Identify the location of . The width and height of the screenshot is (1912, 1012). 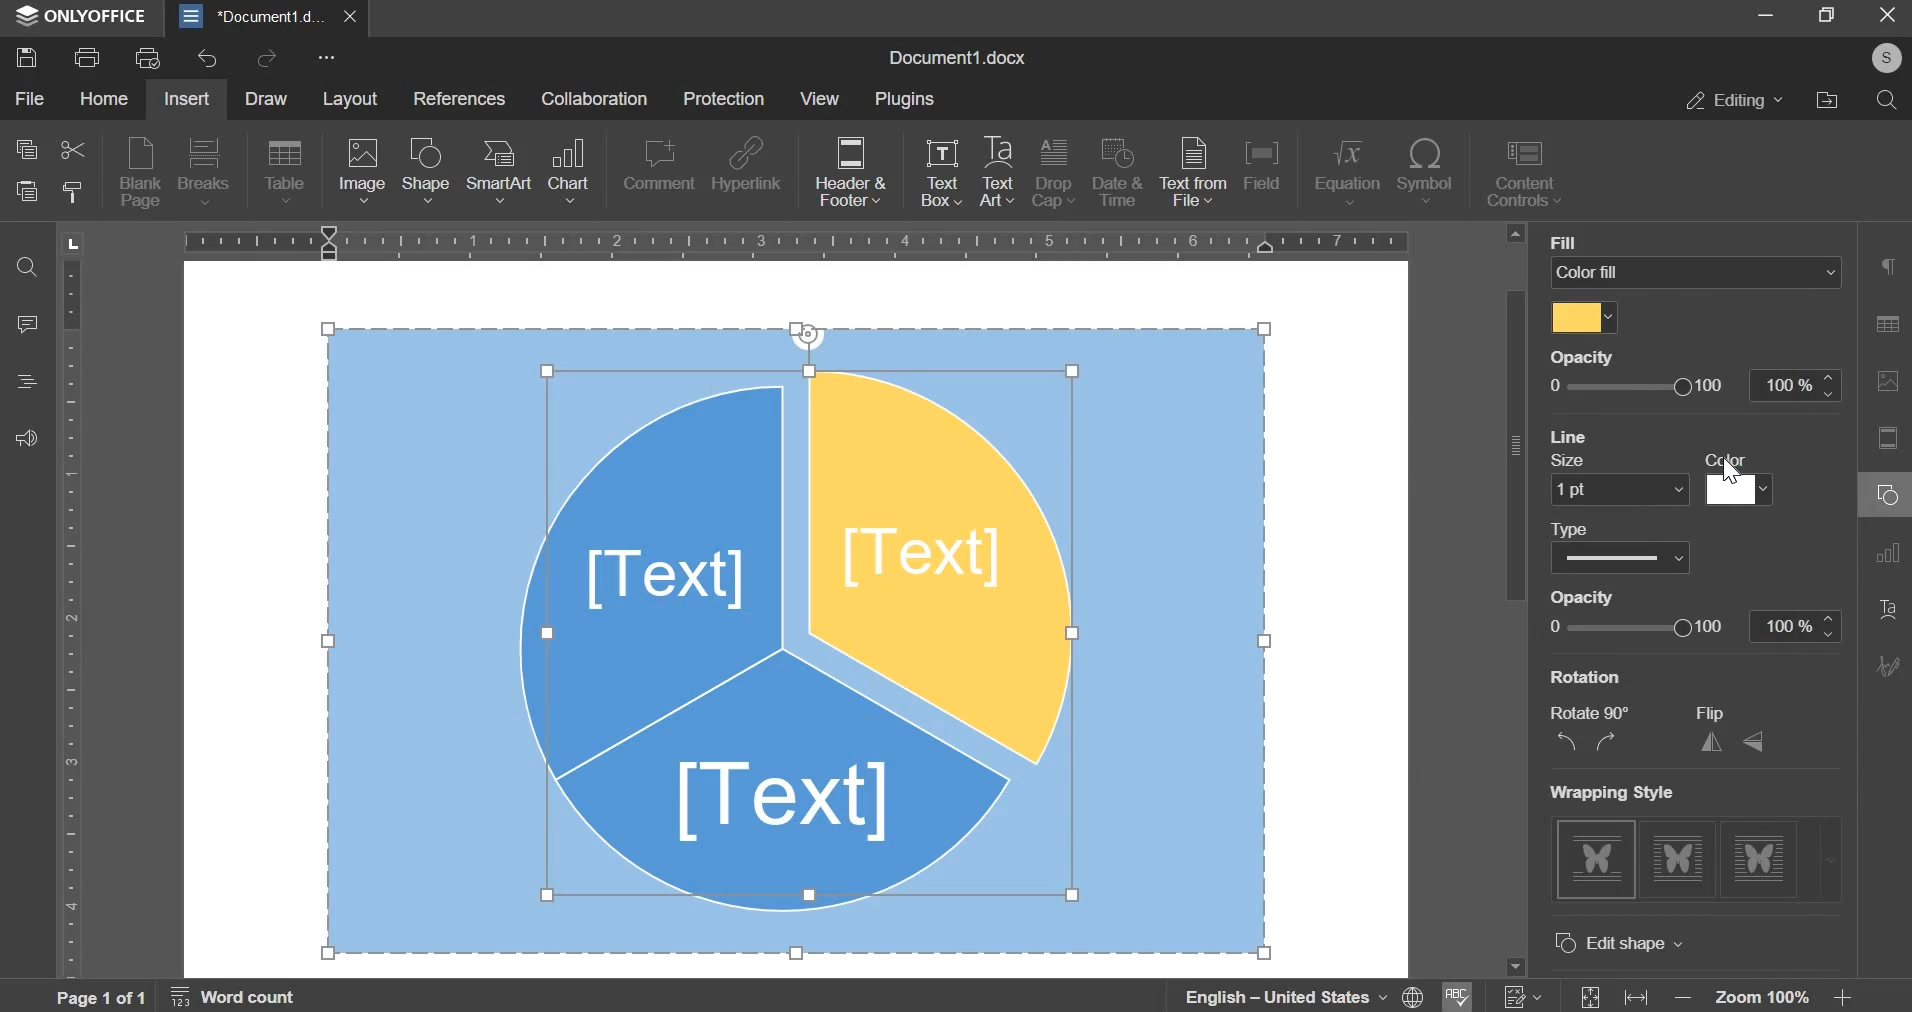
(1587, 358).